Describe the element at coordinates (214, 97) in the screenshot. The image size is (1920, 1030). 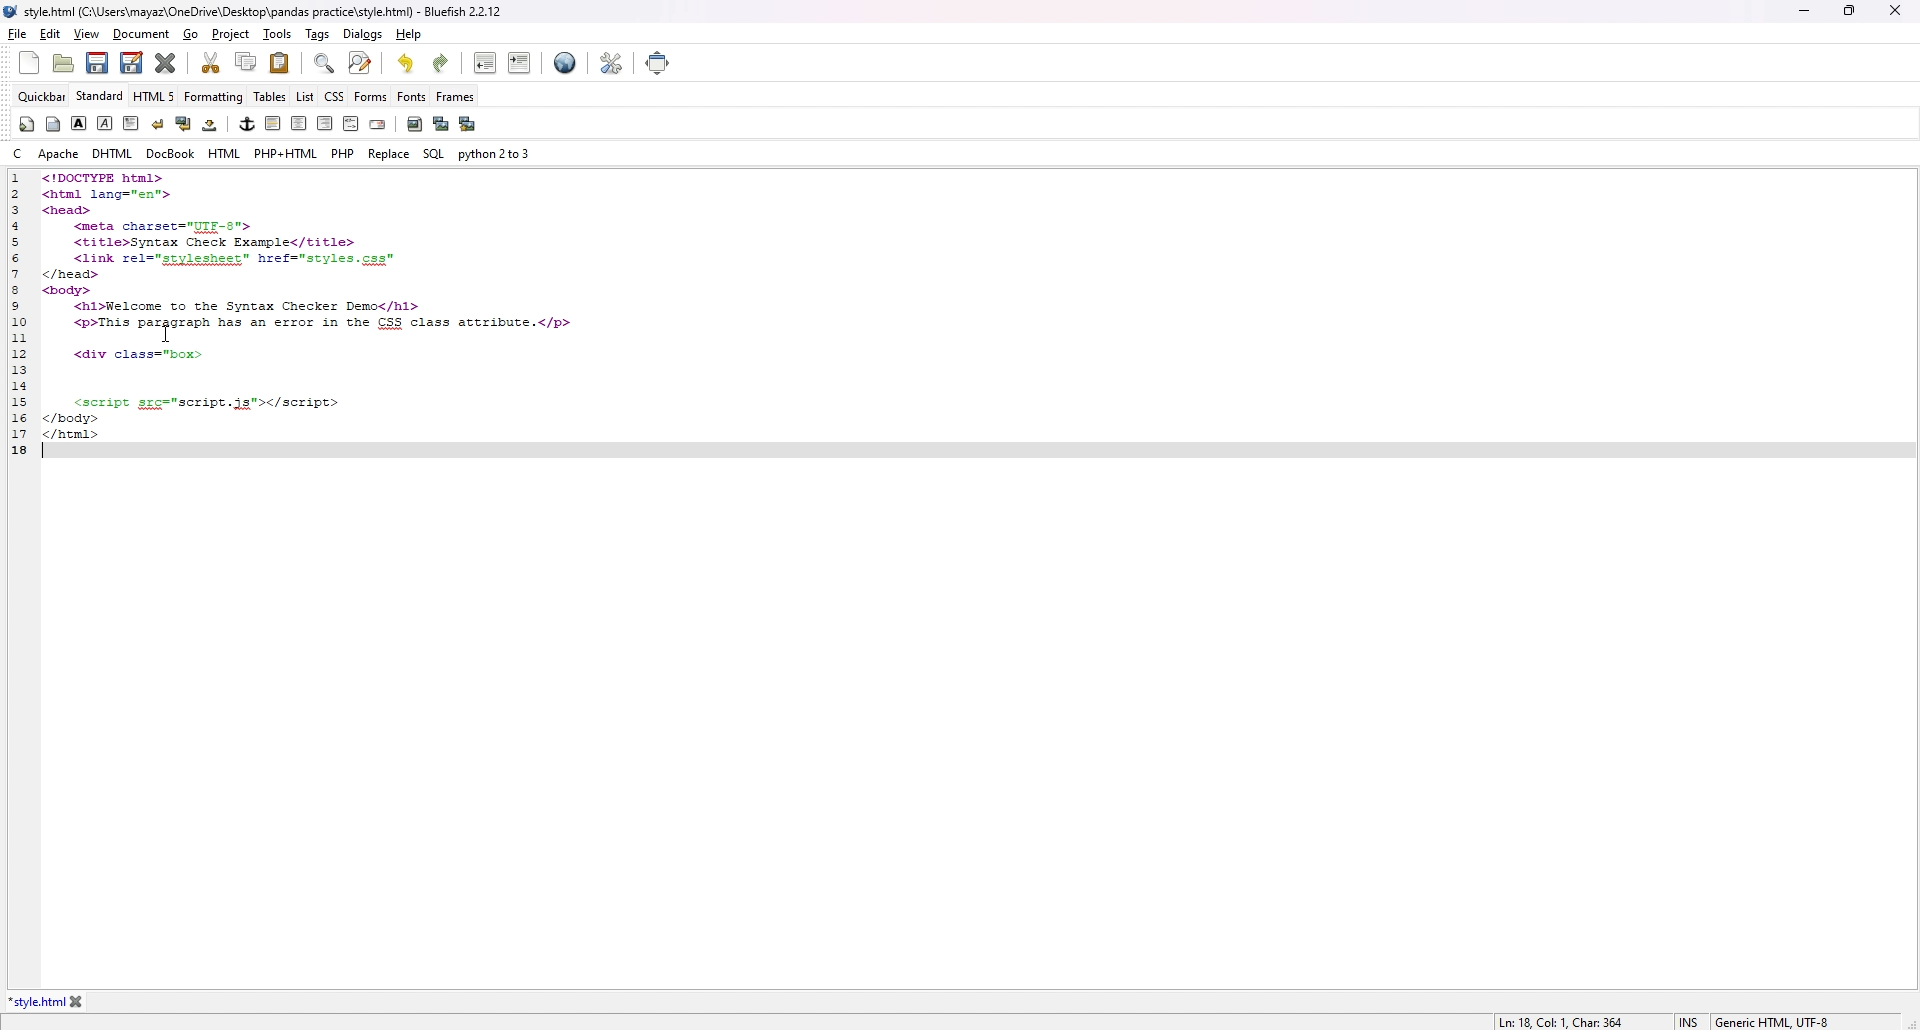
I see `formatting` at that location.